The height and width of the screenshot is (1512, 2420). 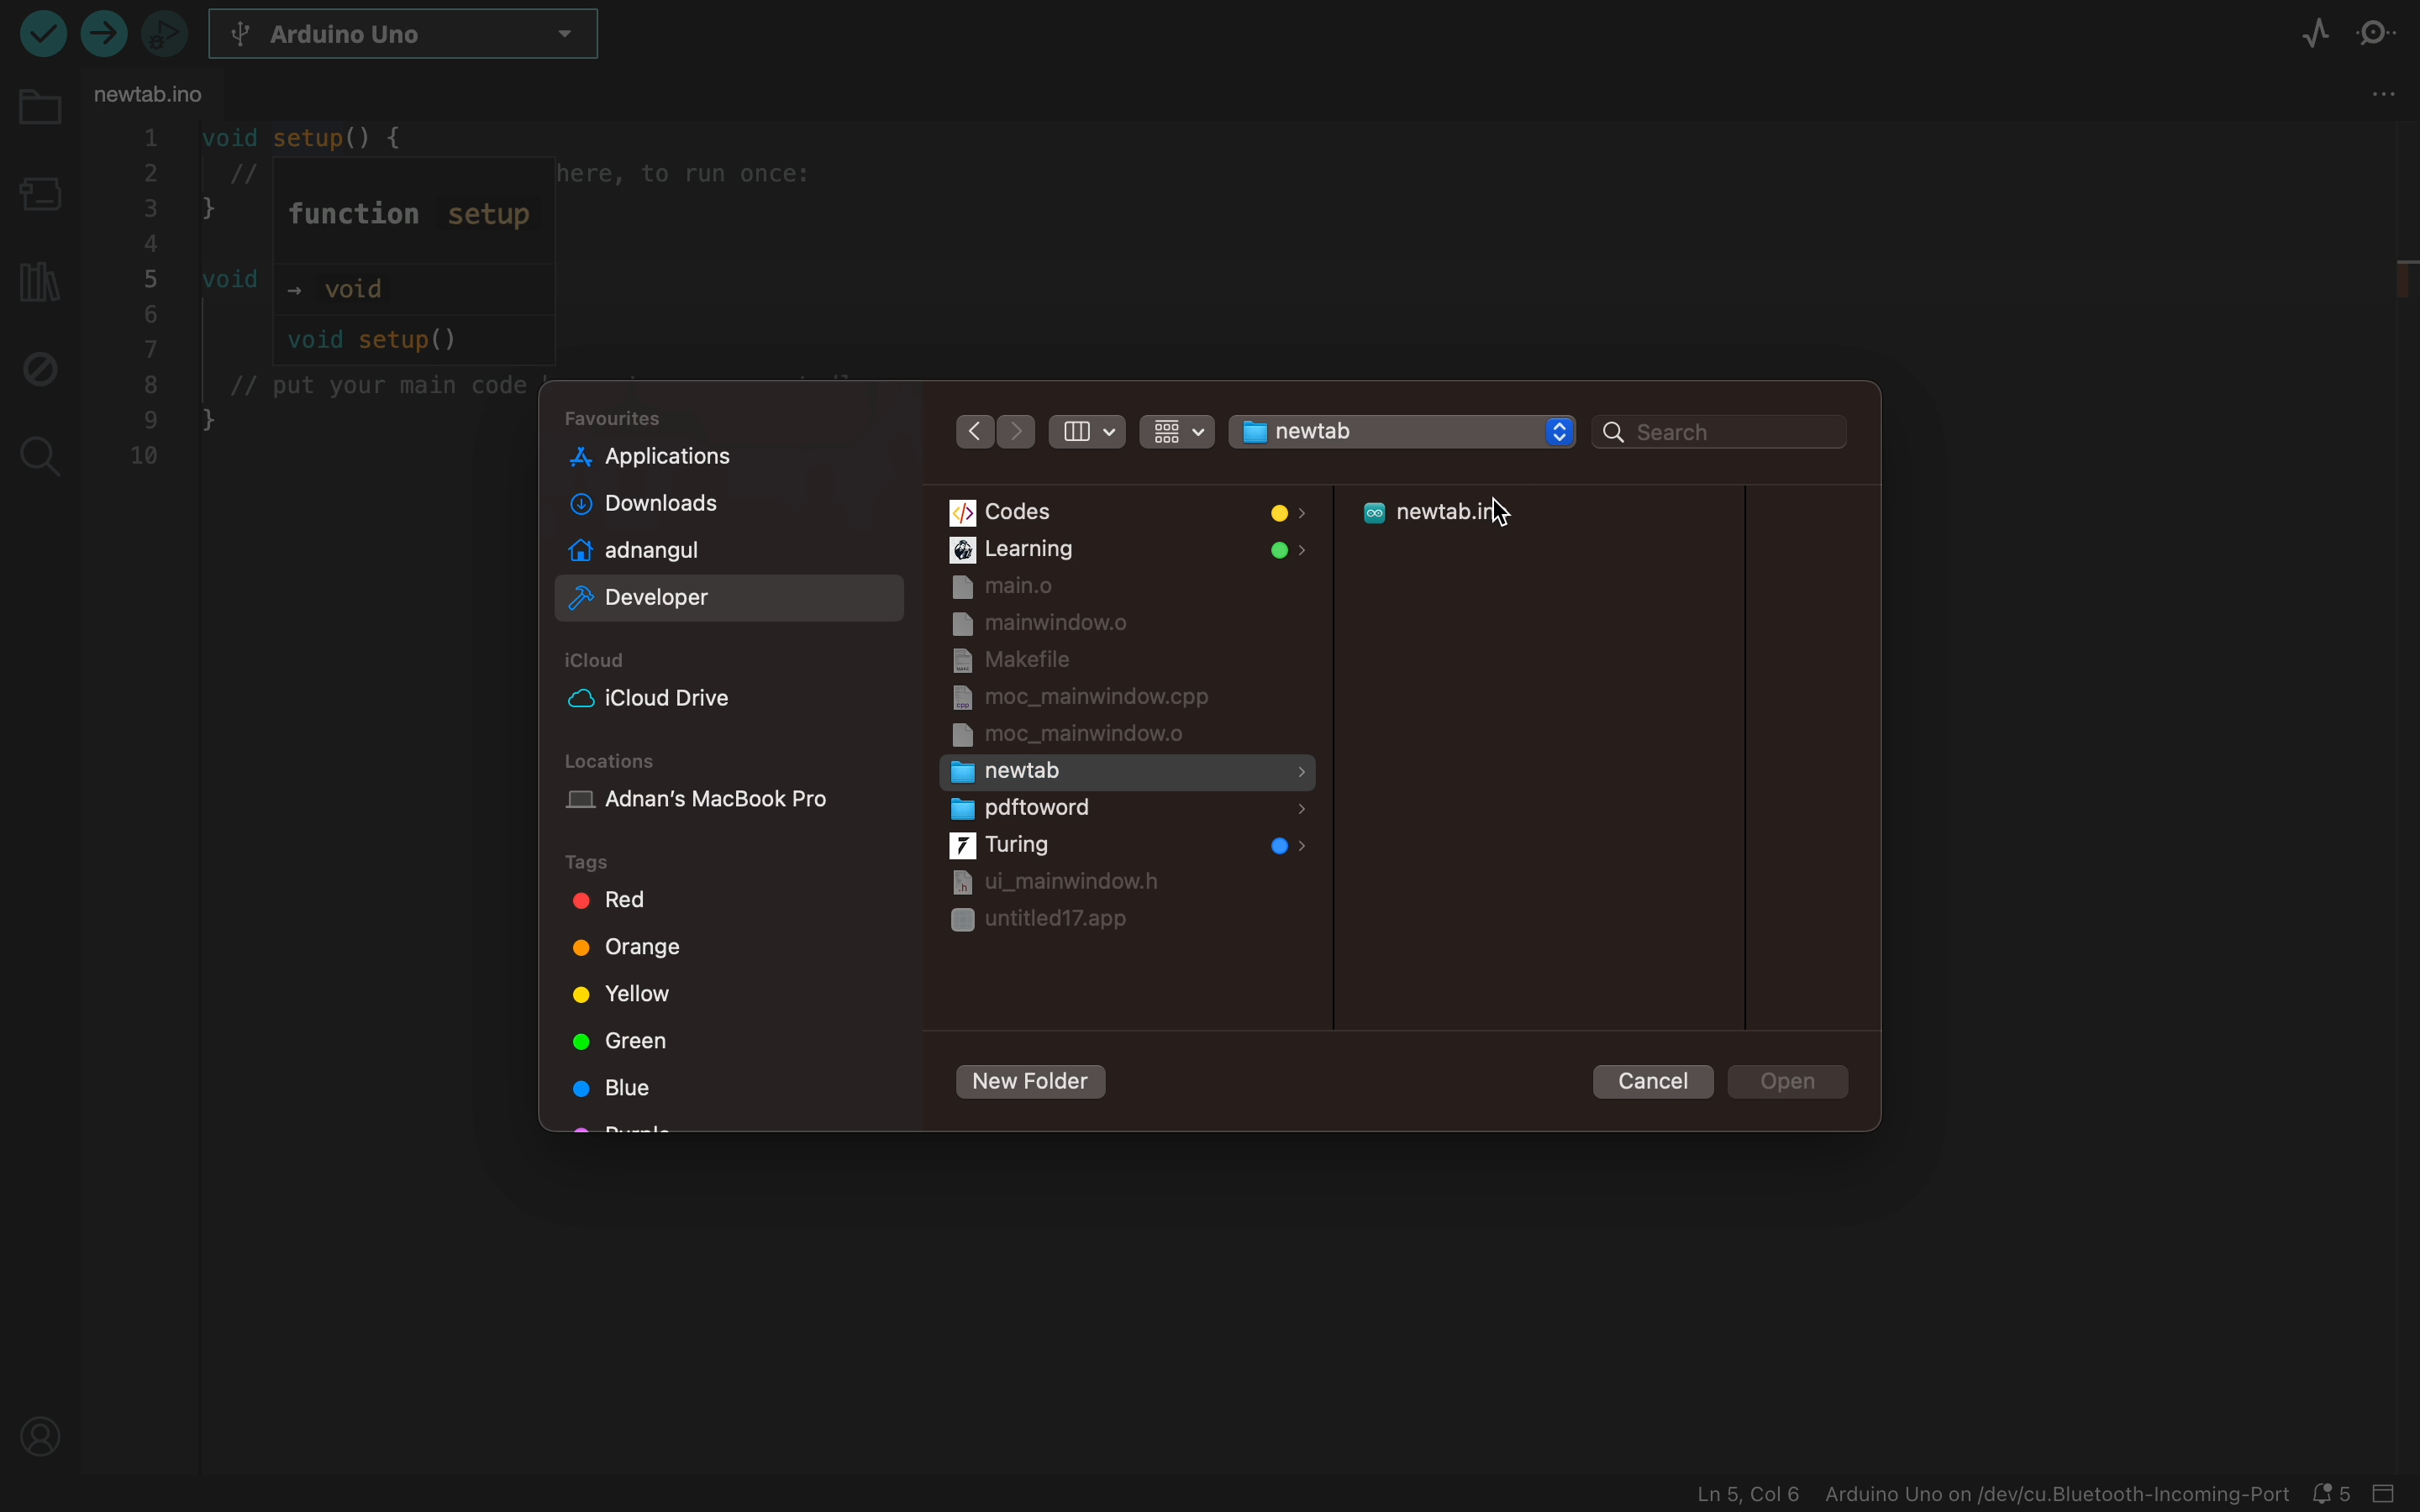 I want to click on serial monitor, so click(x=2385, y=35).